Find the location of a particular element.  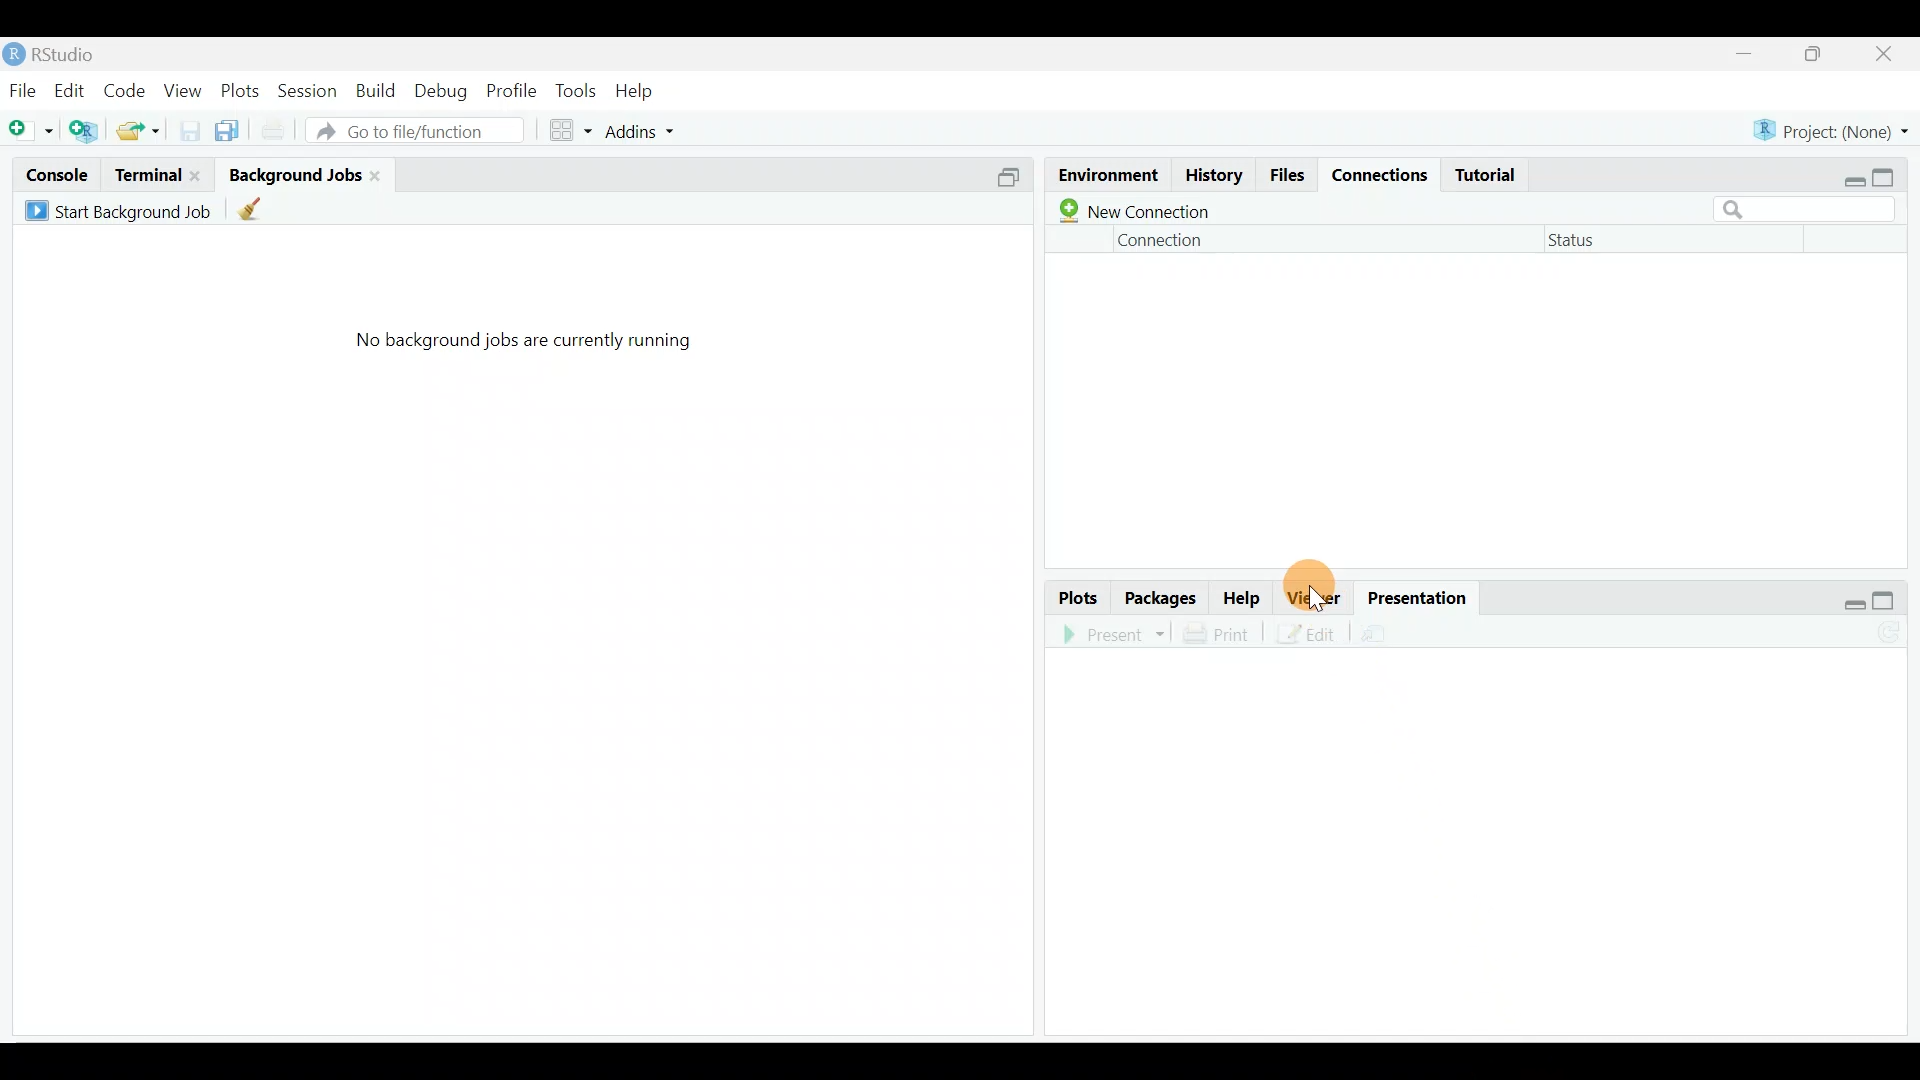

Restore down is located at coordinates (1849, 177).